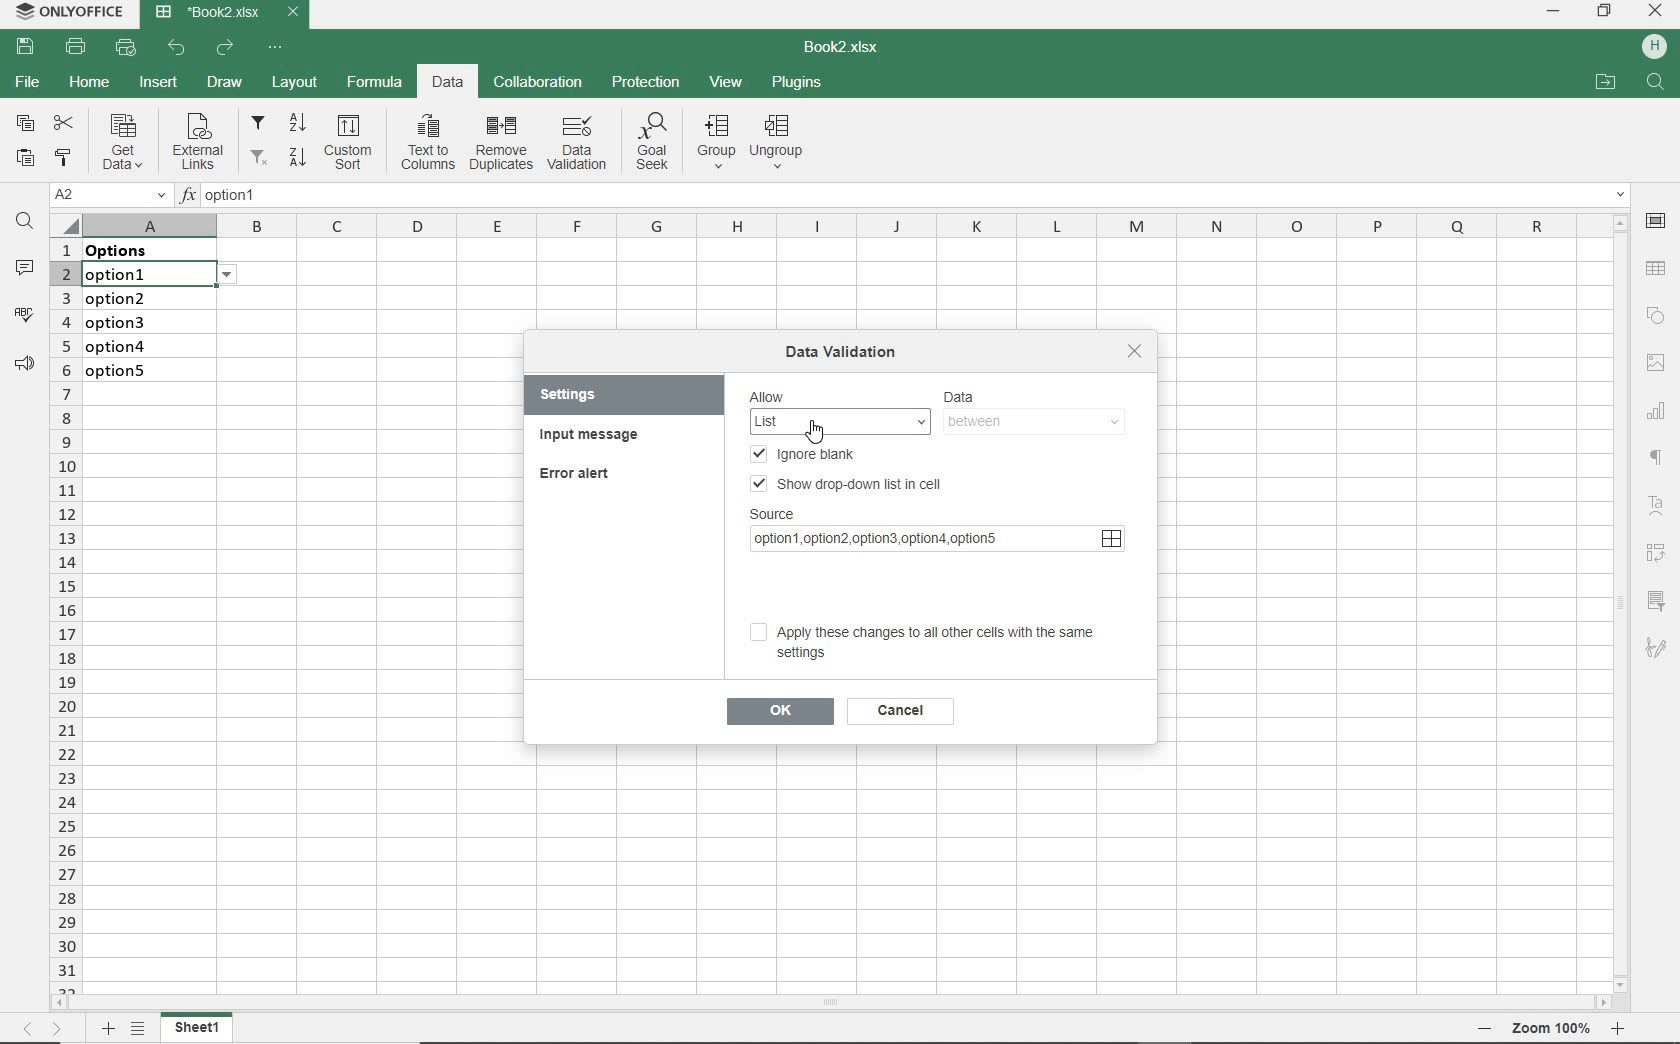 Image resolution: width=1680 pixels, height=1044 pixels. What do you see at coordinates (72, 12) in the screenshot?
I see `SYSTEM NAME` at bounding box center [72, 12].